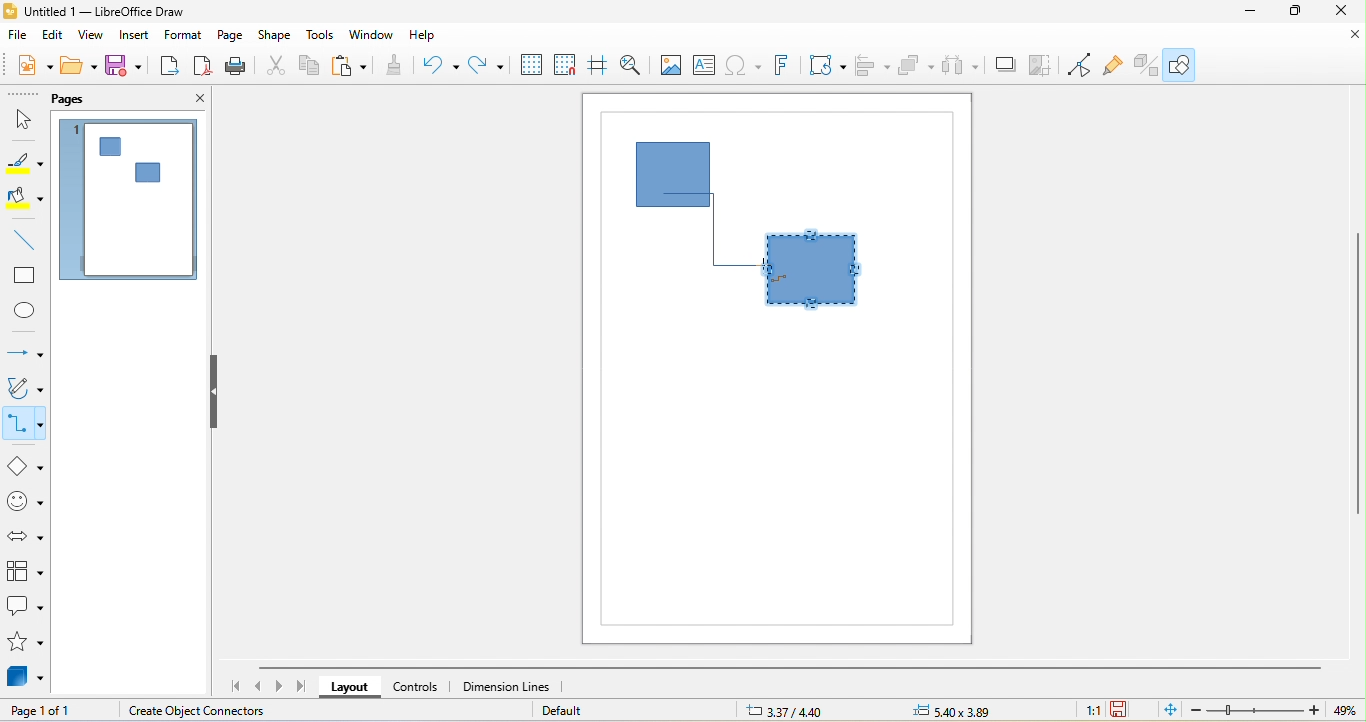  What do you see at coordinates (531, 65) in the screenshot?
I see `display grid` at bounding box center [531, 65].